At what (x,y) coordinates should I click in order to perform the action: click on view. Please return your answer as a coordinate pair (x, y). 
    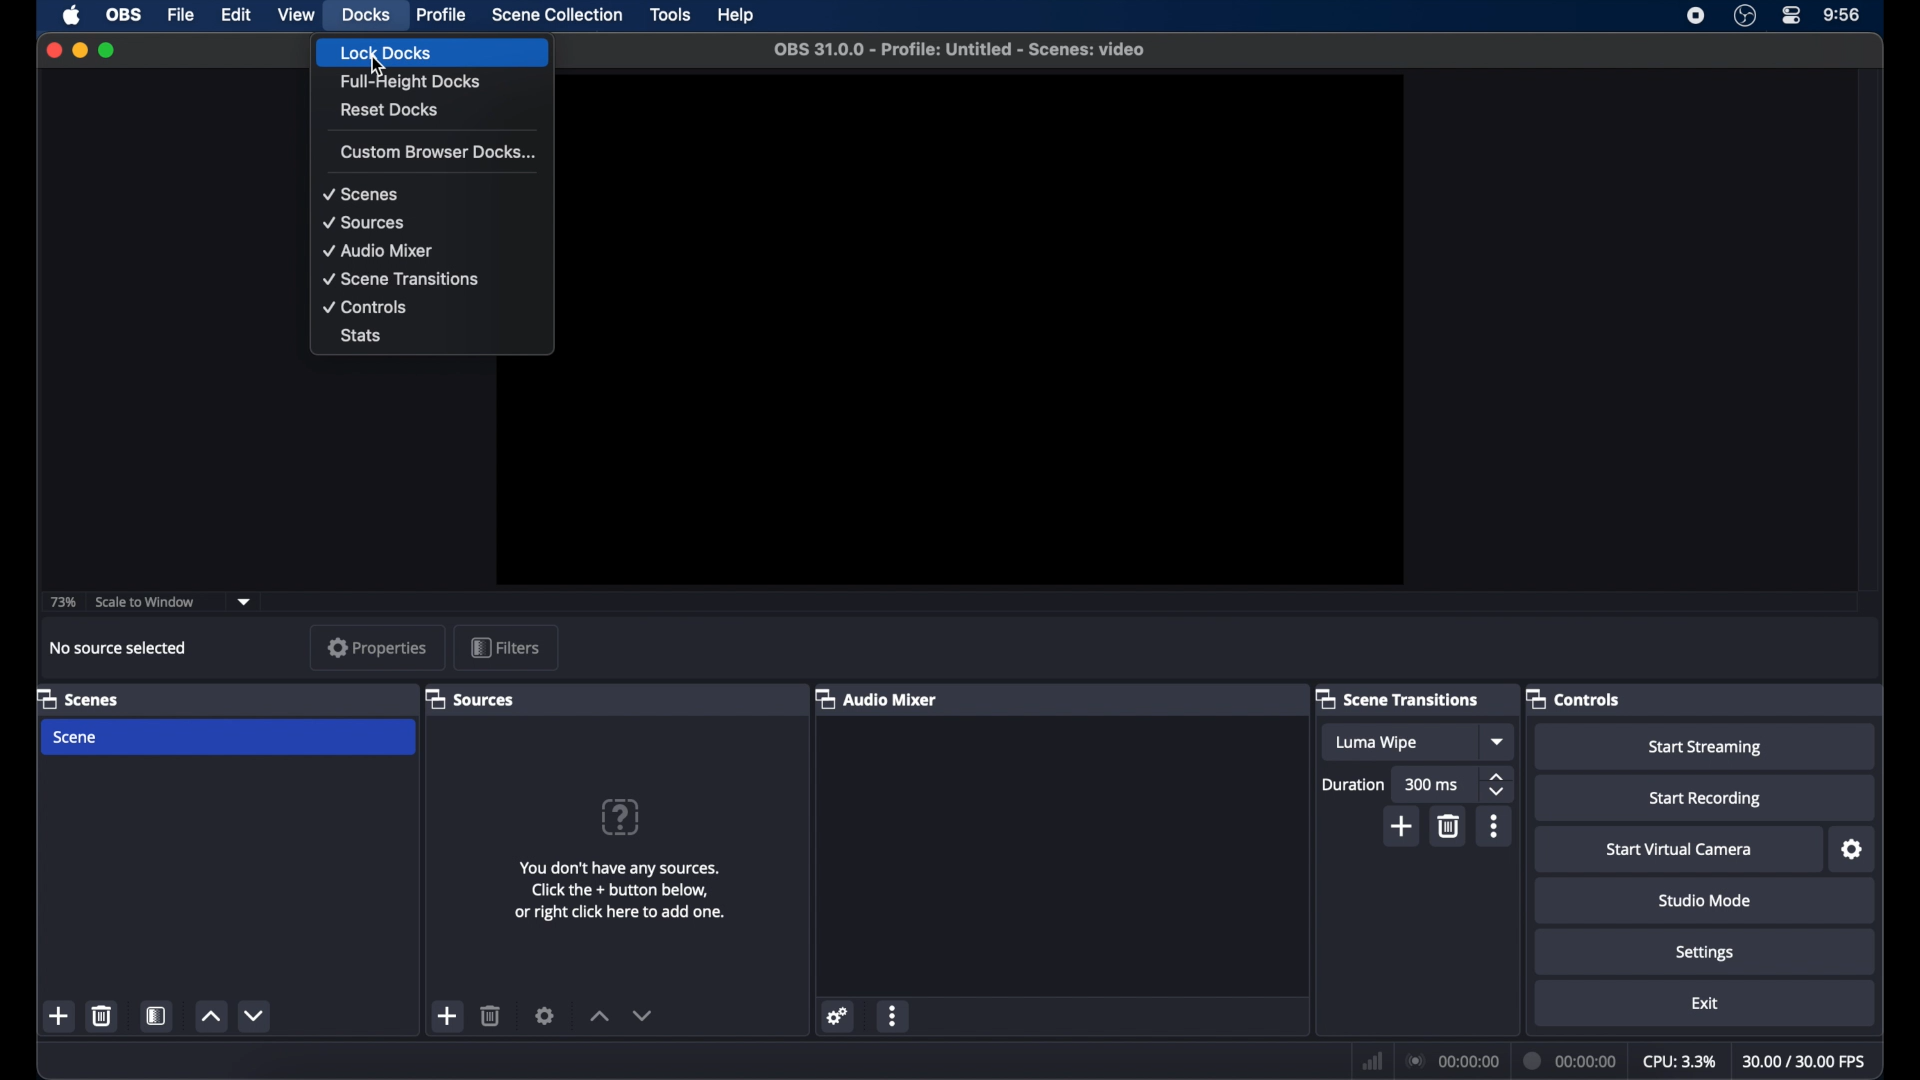
    Looking at the image, I should click on (294, 15).